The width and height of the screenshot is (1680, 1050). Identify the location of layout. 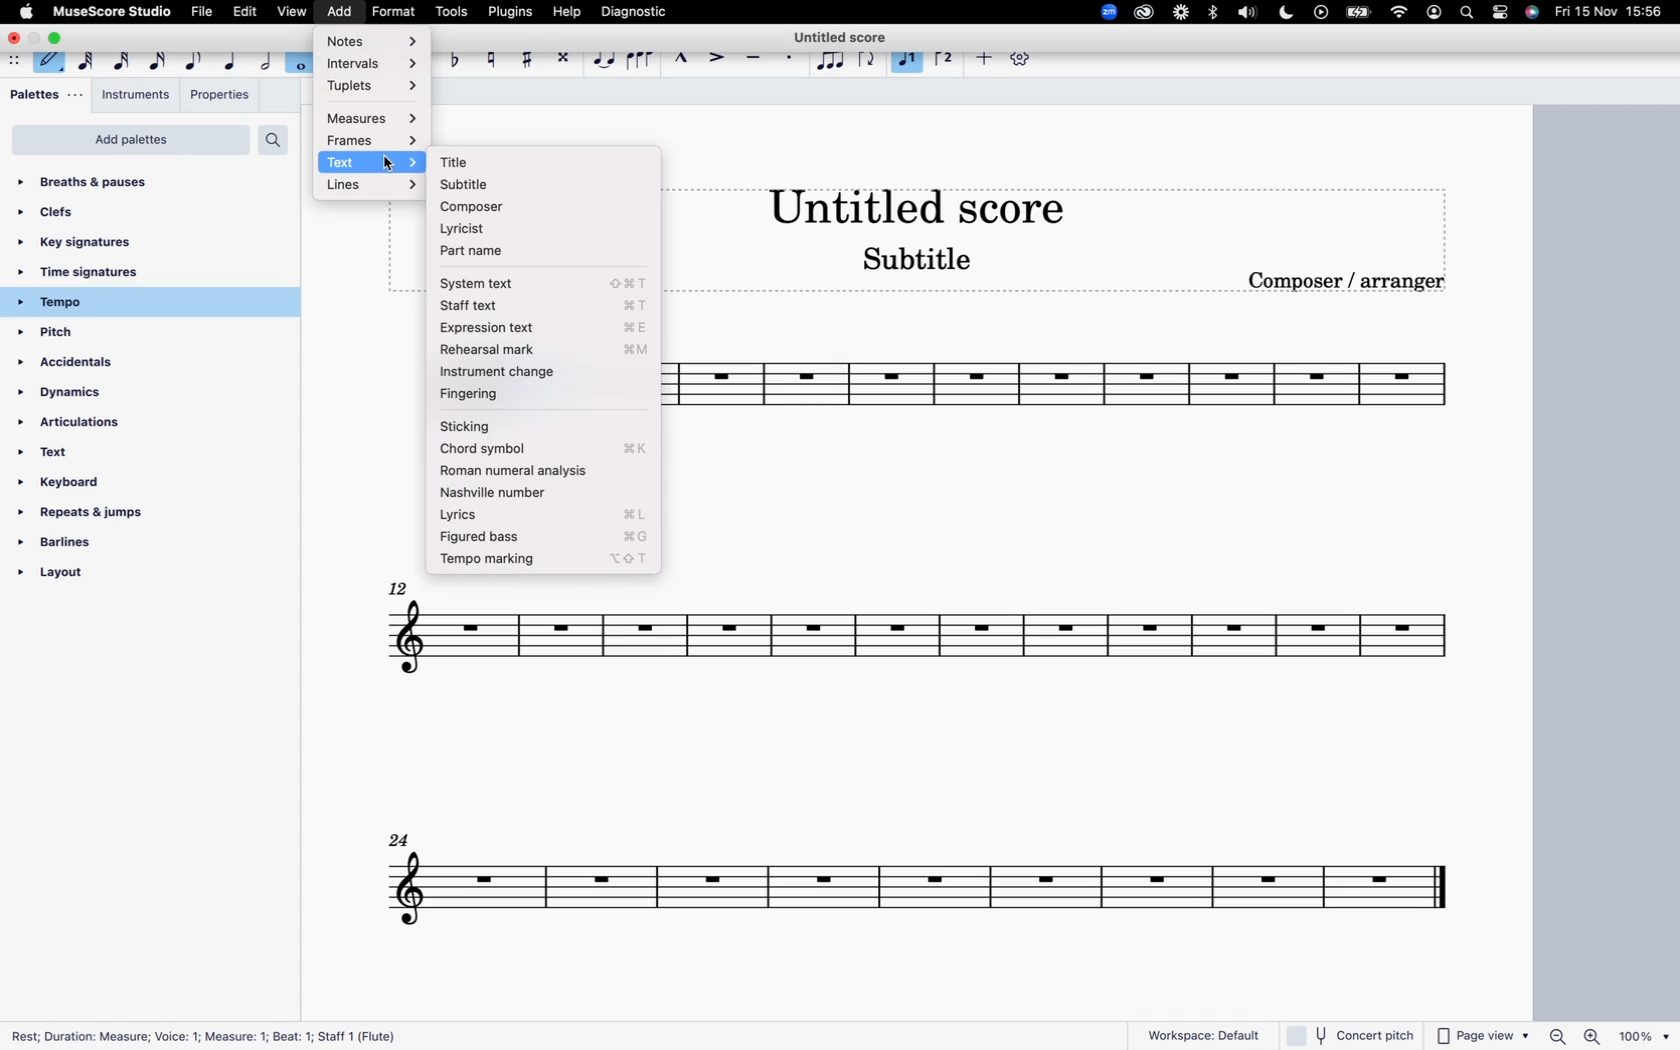
(112, 577).